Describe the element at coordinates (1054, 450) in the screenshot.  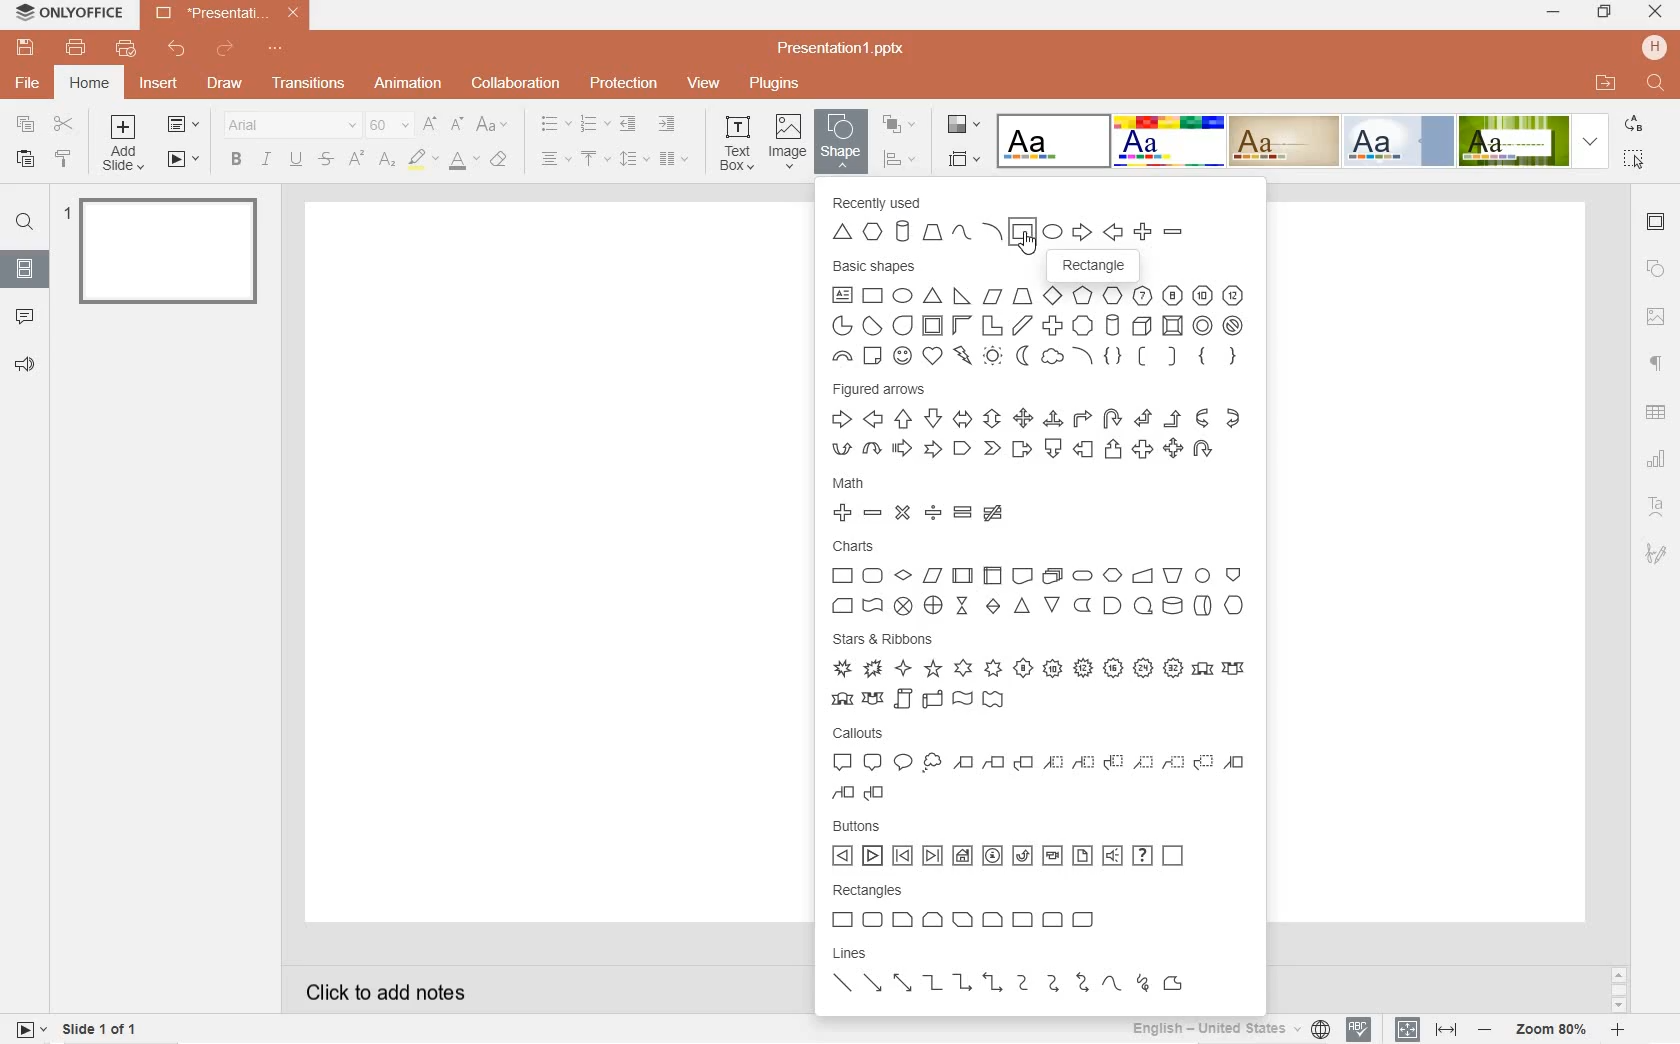
I see `Down arrow callout` at that location.